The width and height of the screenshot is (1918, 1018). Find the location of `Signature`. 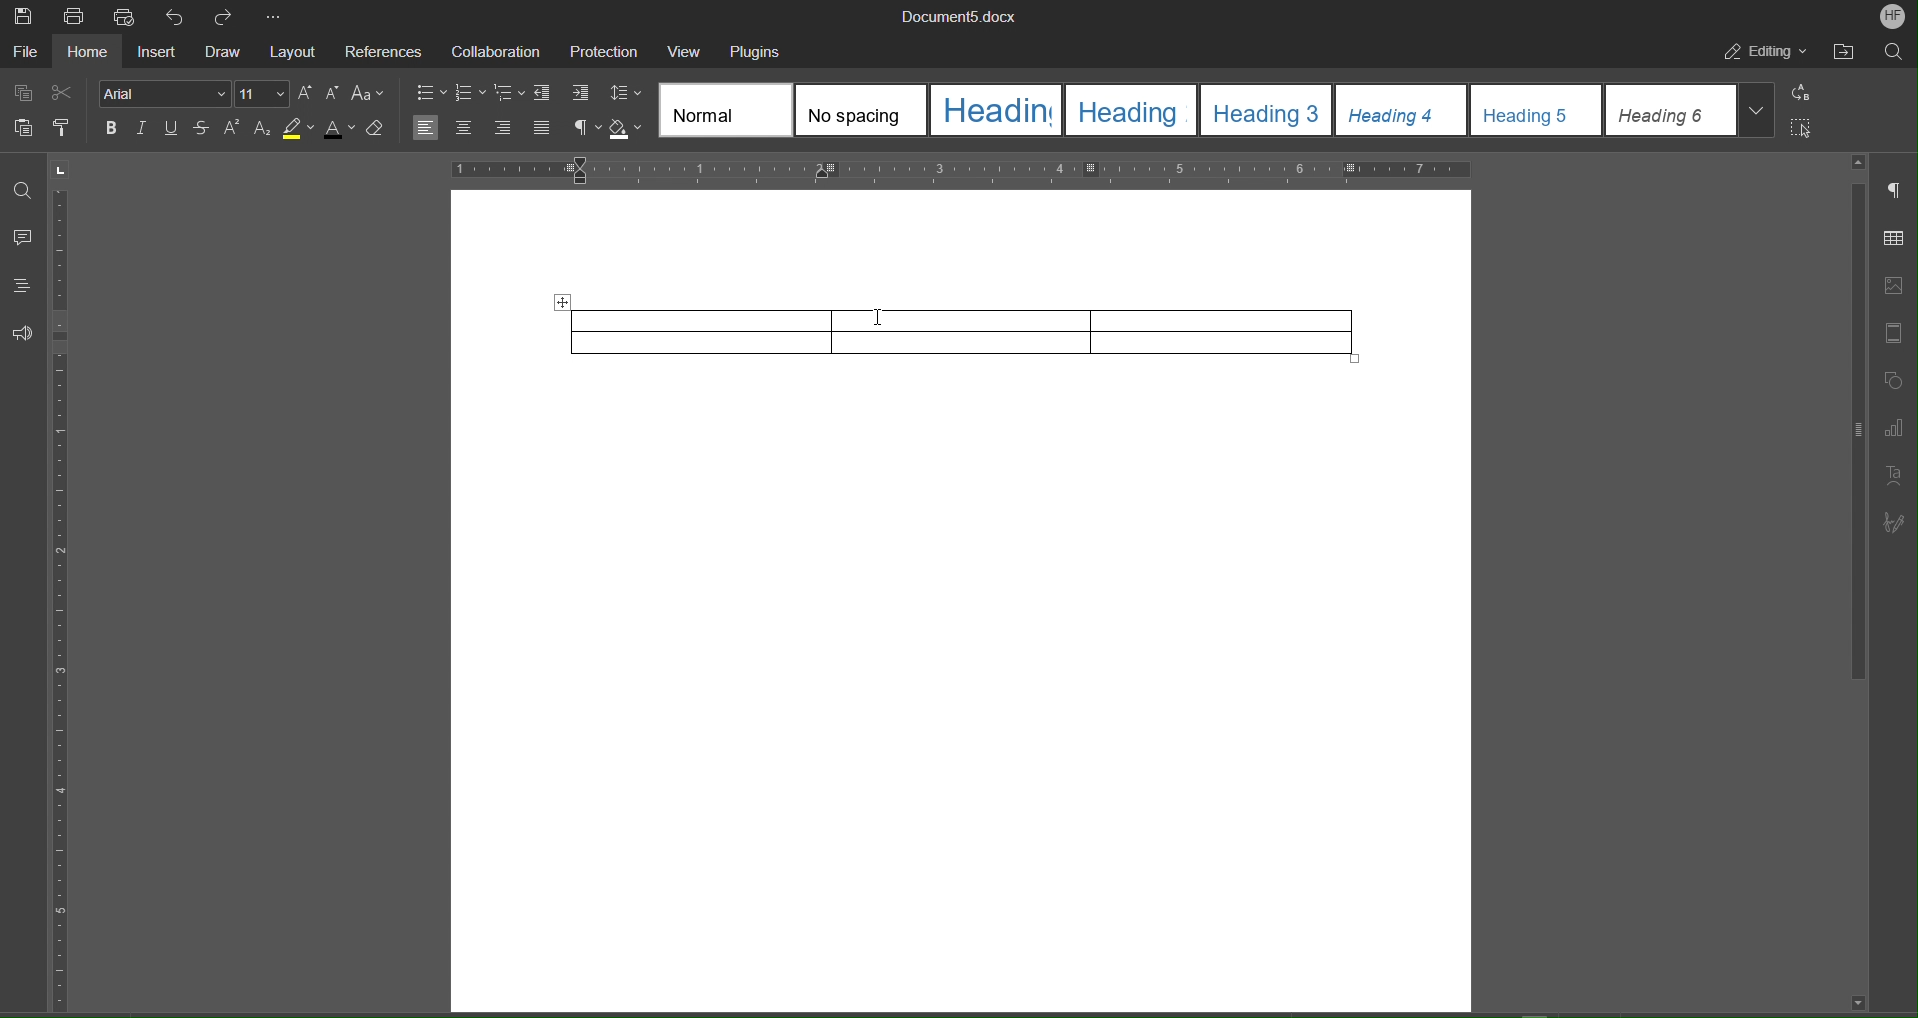

Signature is located at coordinates (1898, 519).